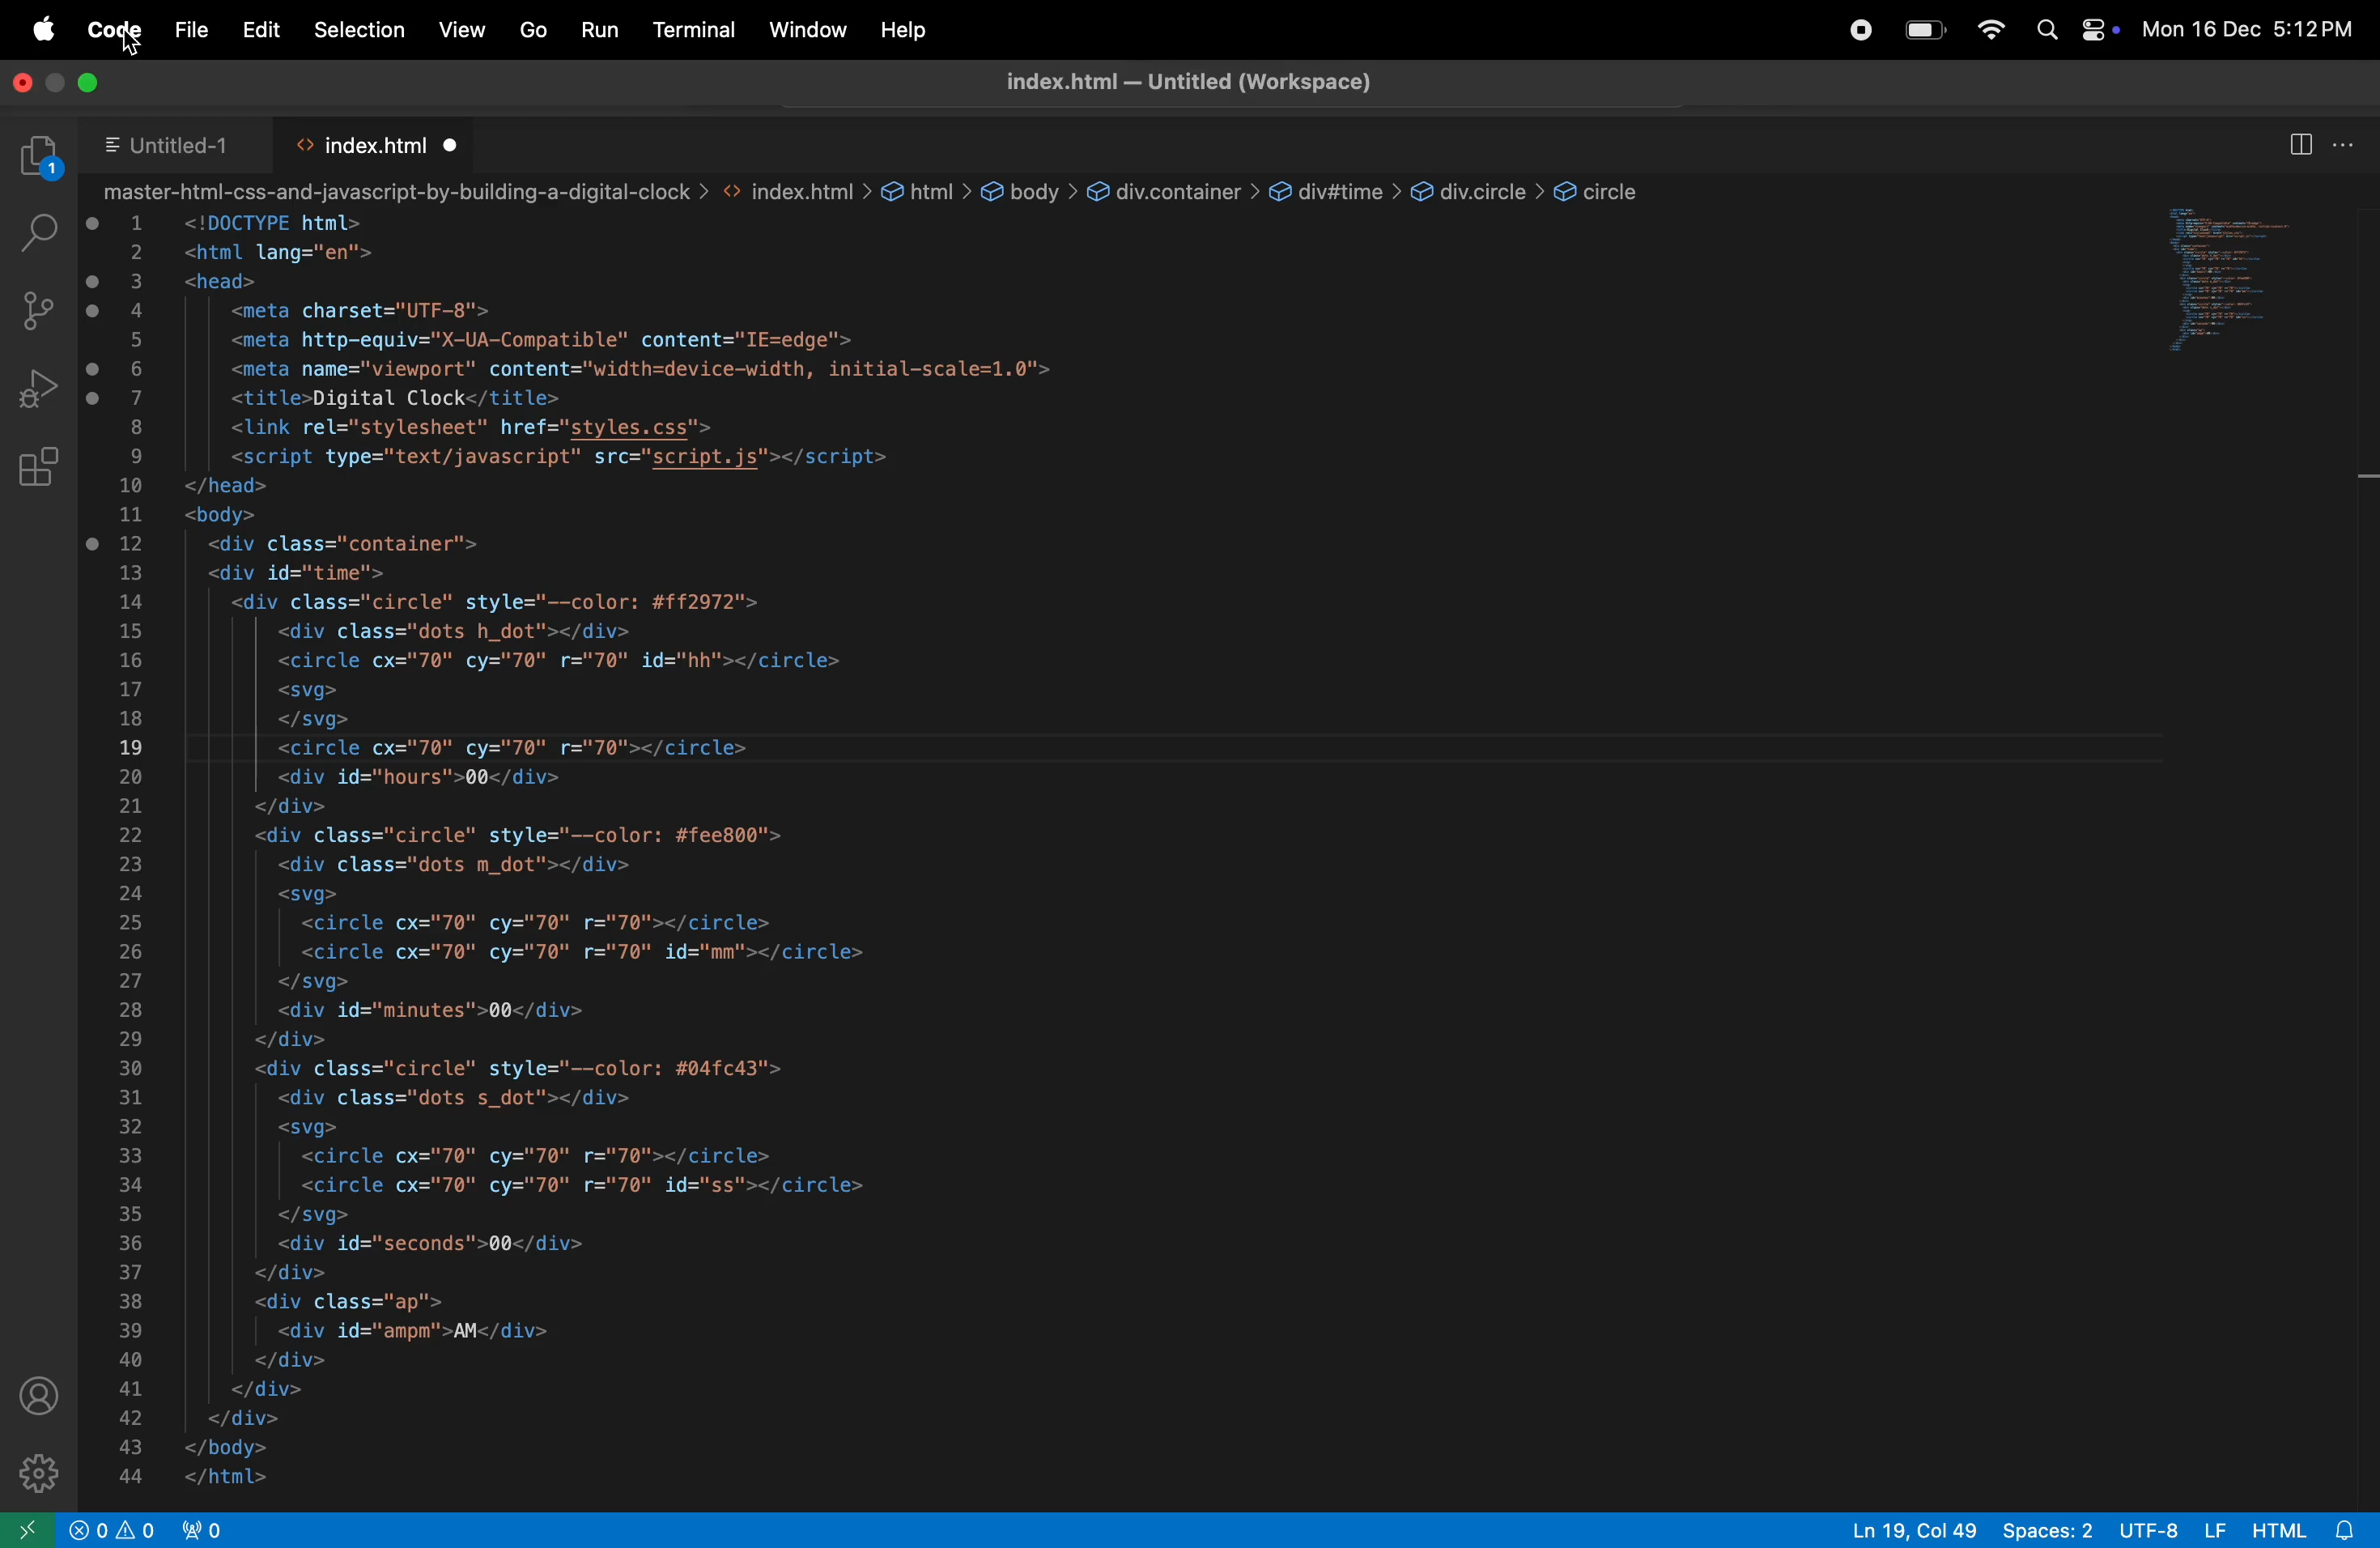 This screenshot has width=2380, height=1548. Describe the element at coordinates (396, 398) in the screenshot. I see `<title>Digital Clock</title>` at that location.